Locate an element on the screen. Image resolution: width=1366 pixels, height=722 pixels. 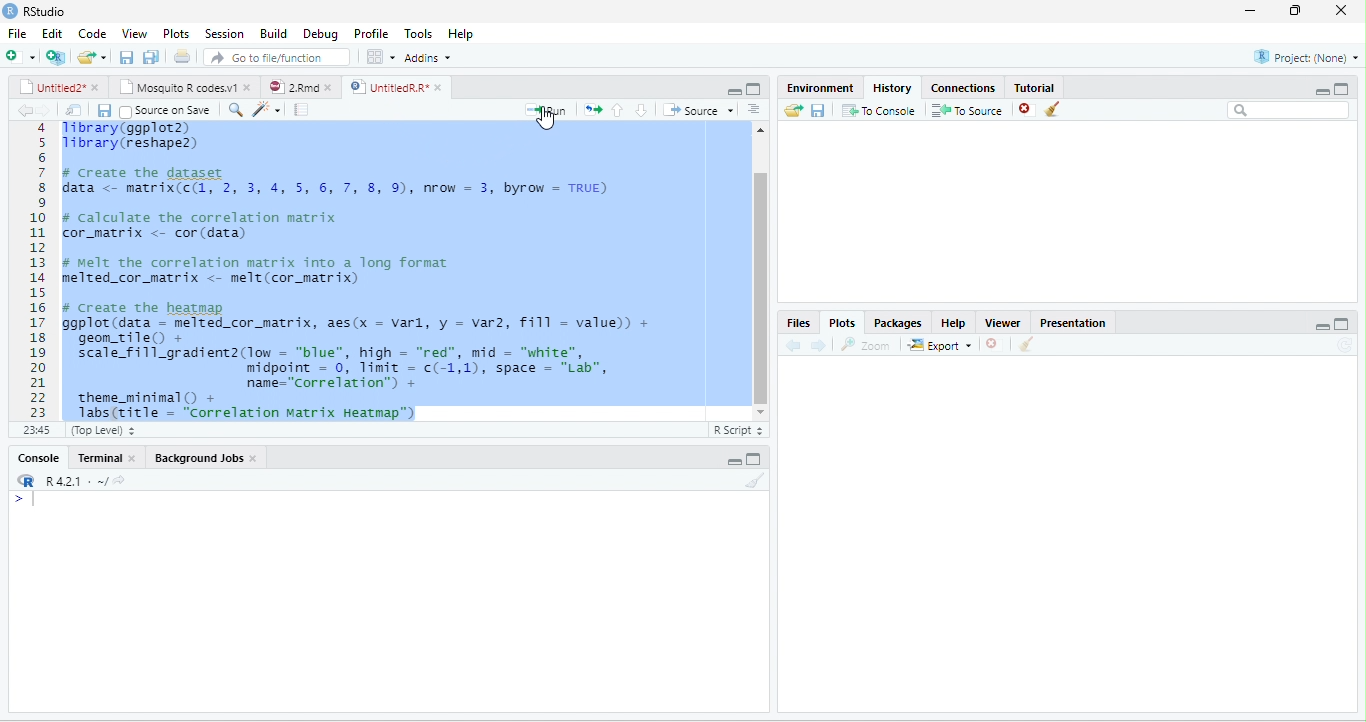
CLEAN is located at coordinates (1028, 346).